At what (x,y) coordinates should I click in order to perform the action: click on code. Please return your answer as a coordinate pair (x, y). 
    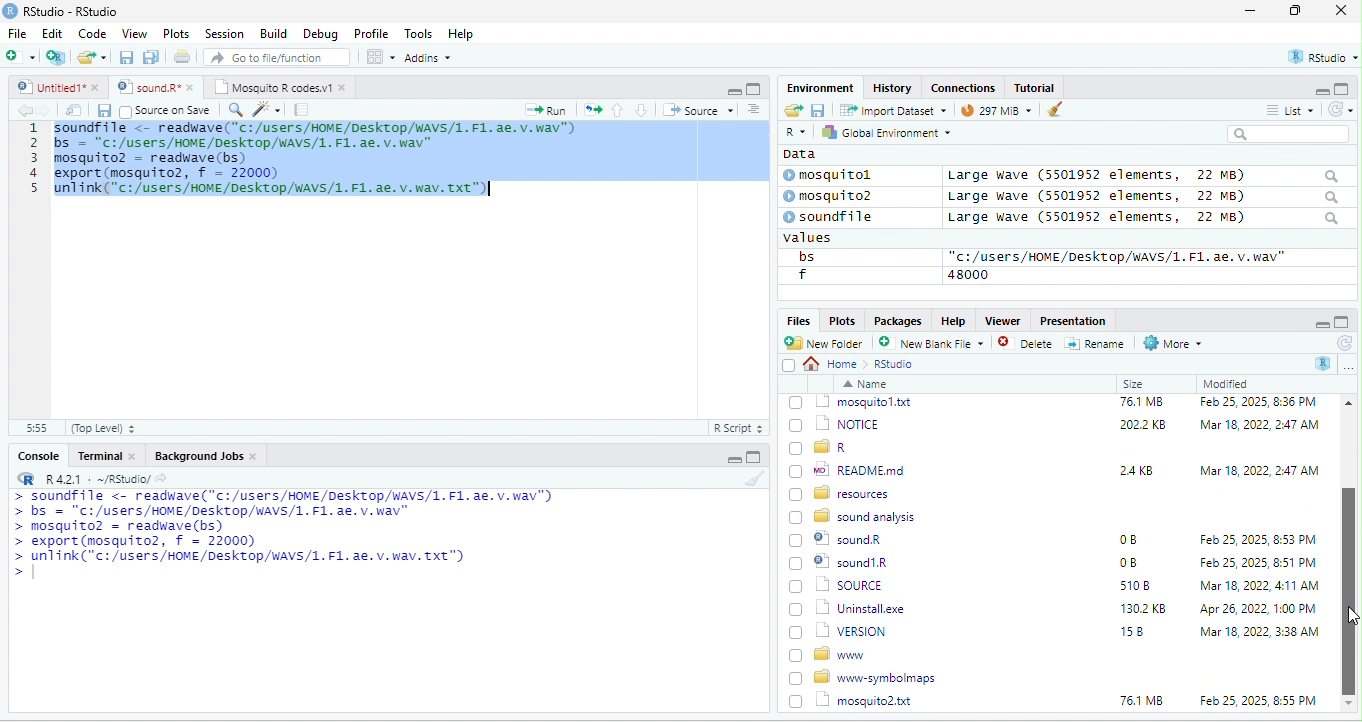
    Looking at the image, I should click on (320, 161).